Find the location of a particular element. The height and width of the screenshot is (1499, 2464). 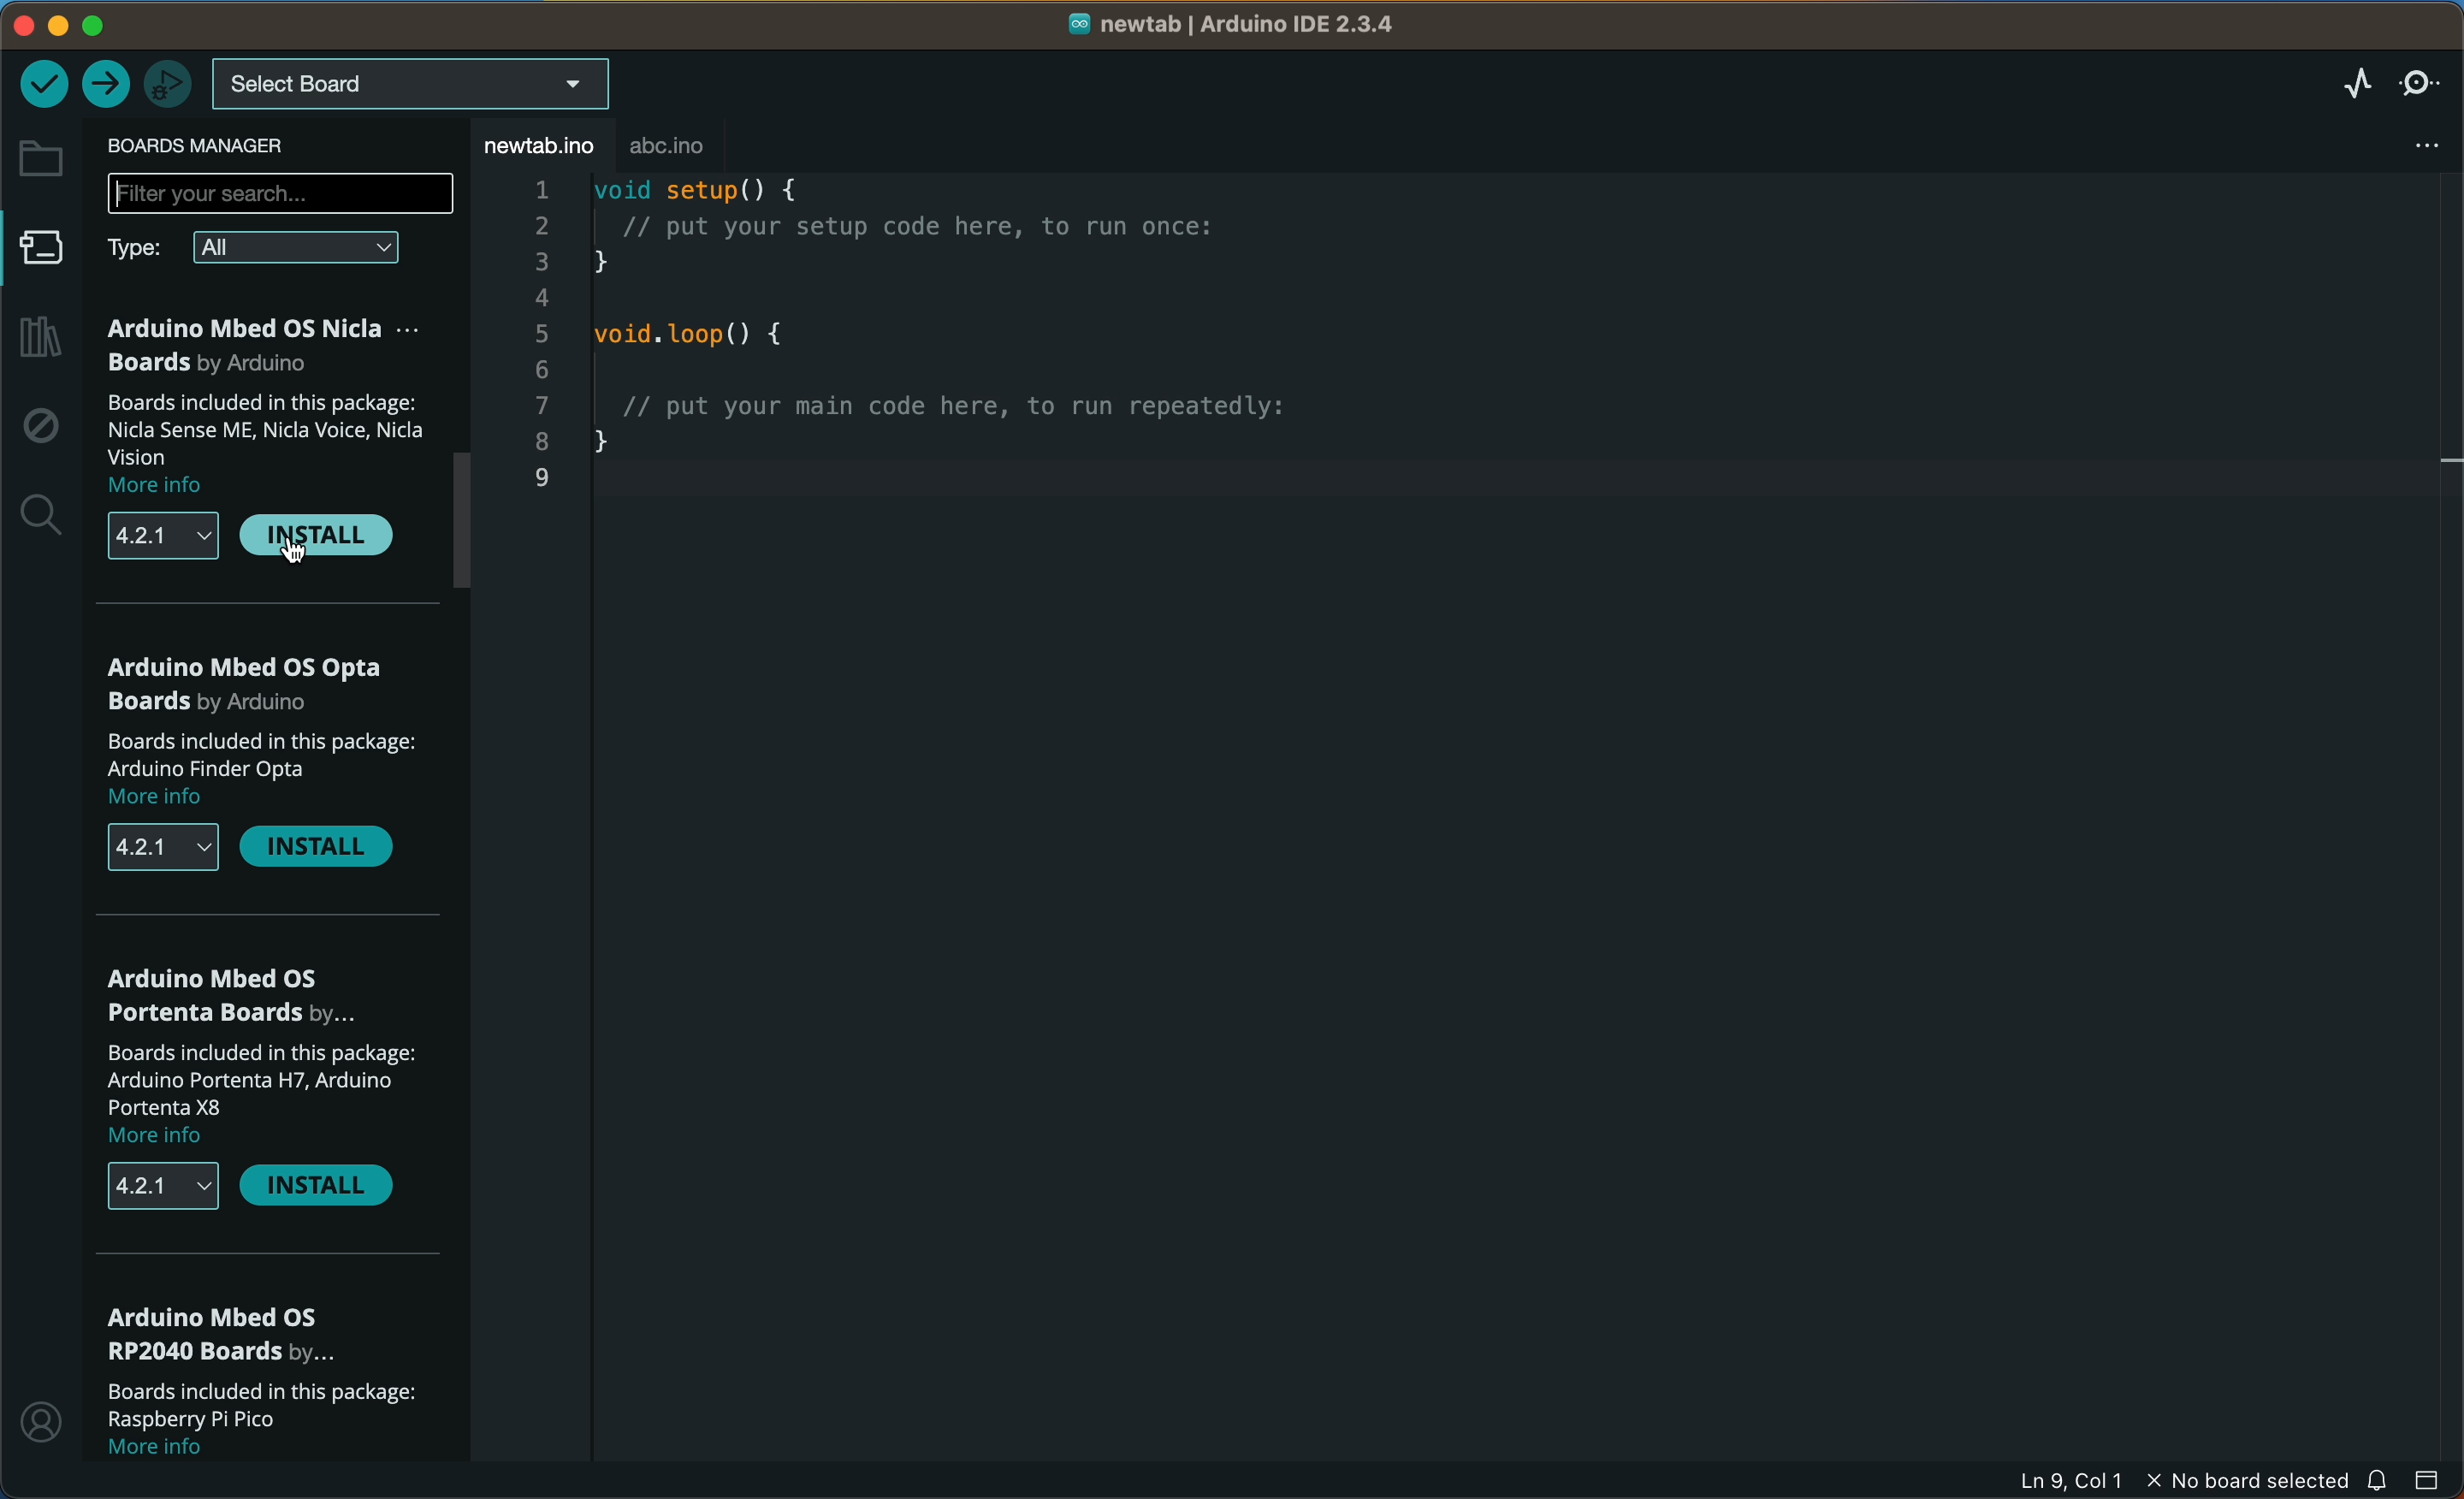

type filter is located at coordinates (142, 250).